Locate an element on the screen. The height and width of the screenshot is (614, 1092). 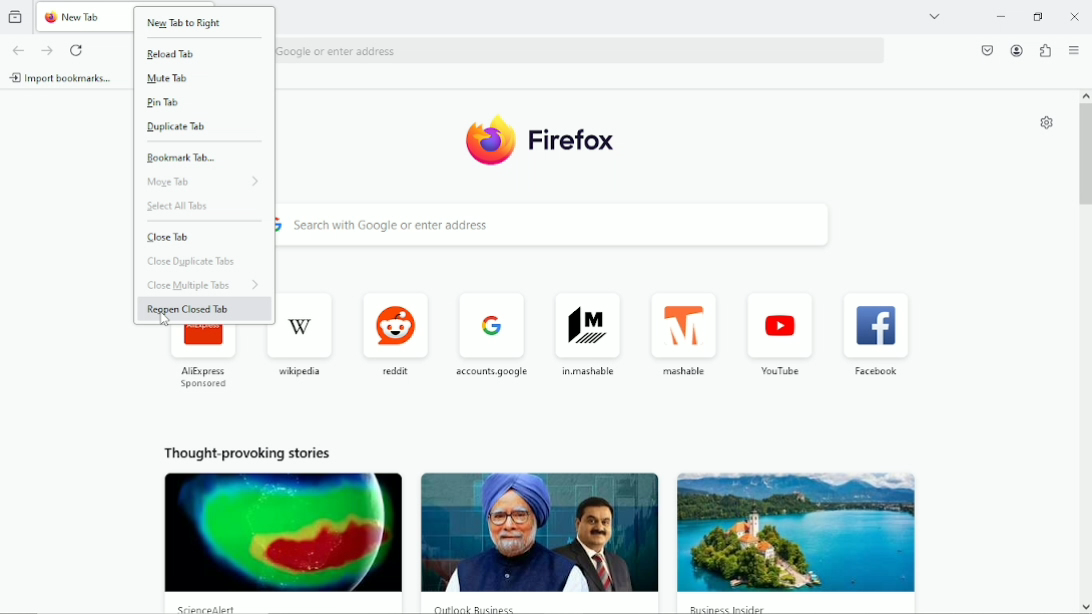
Minimize is located at coordinates (1000, 15).